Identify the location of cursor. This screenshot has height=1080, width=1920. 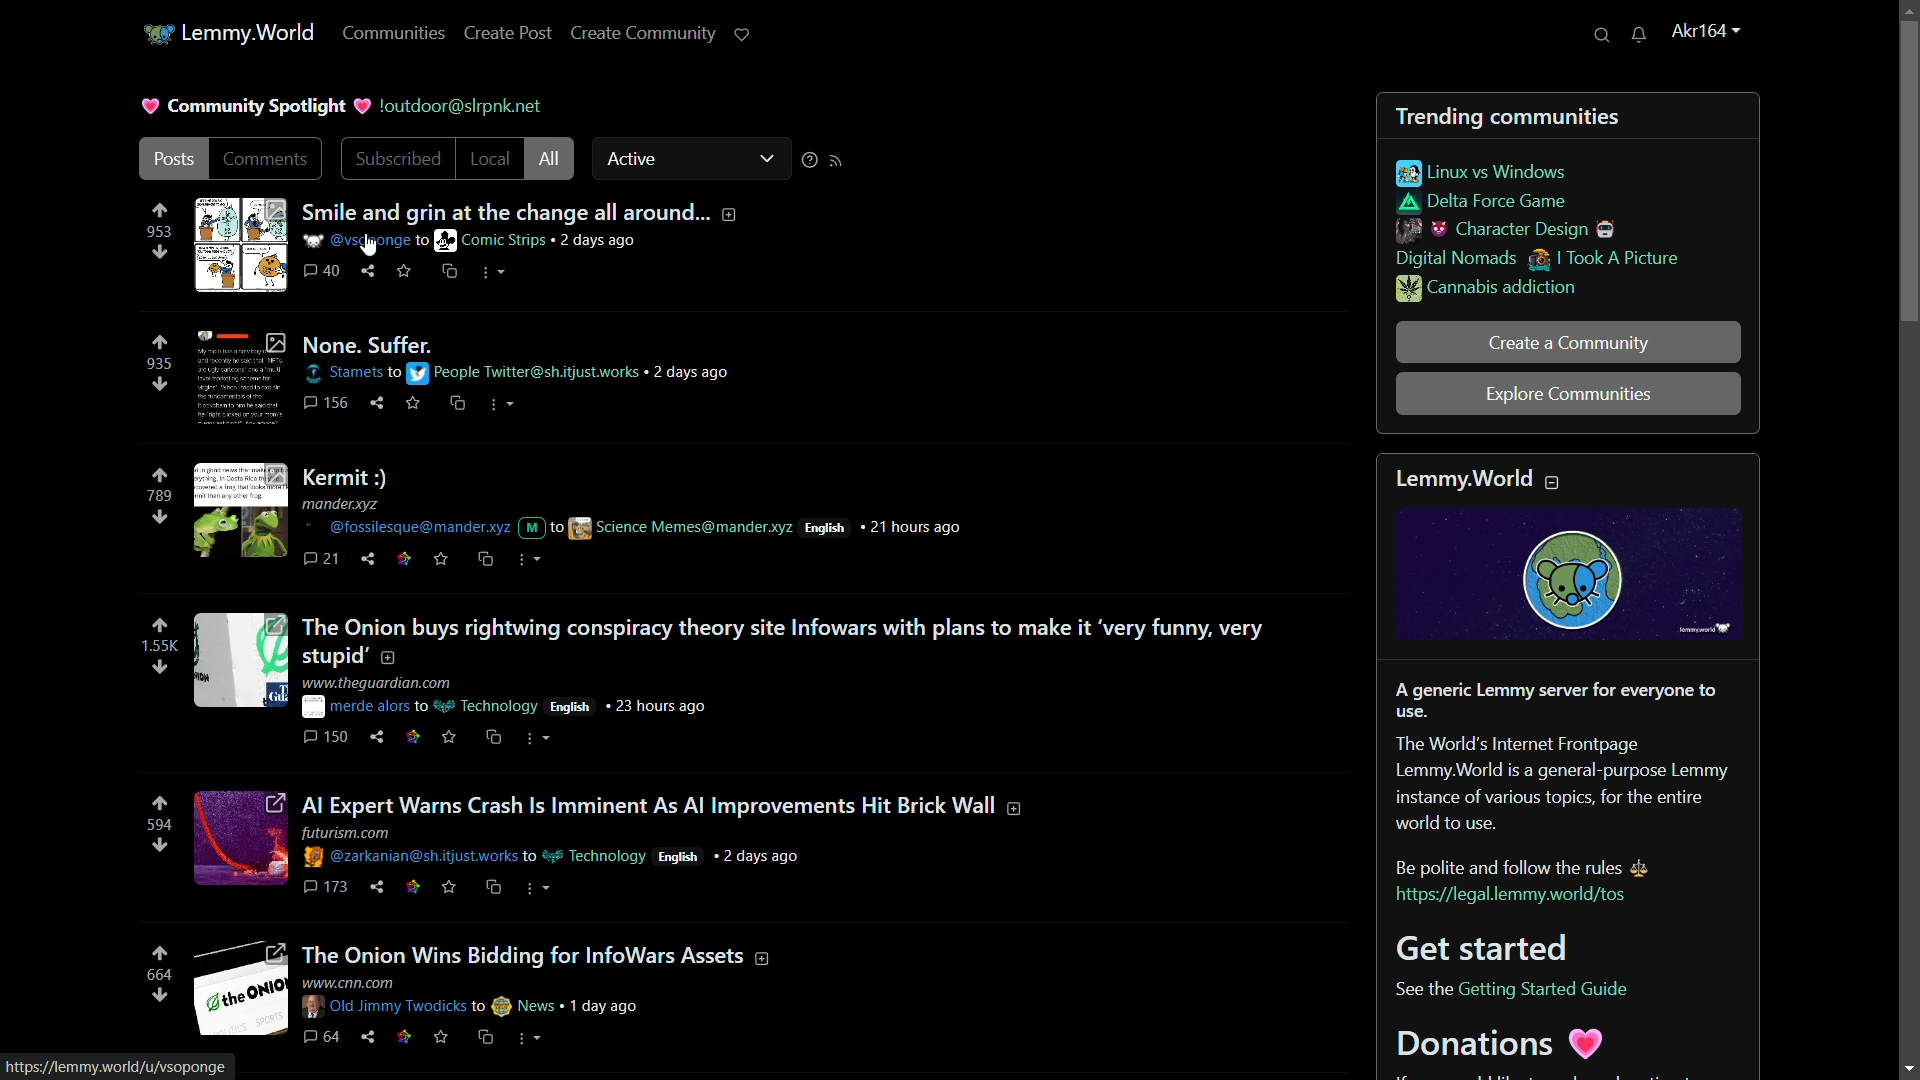
(374, 246).